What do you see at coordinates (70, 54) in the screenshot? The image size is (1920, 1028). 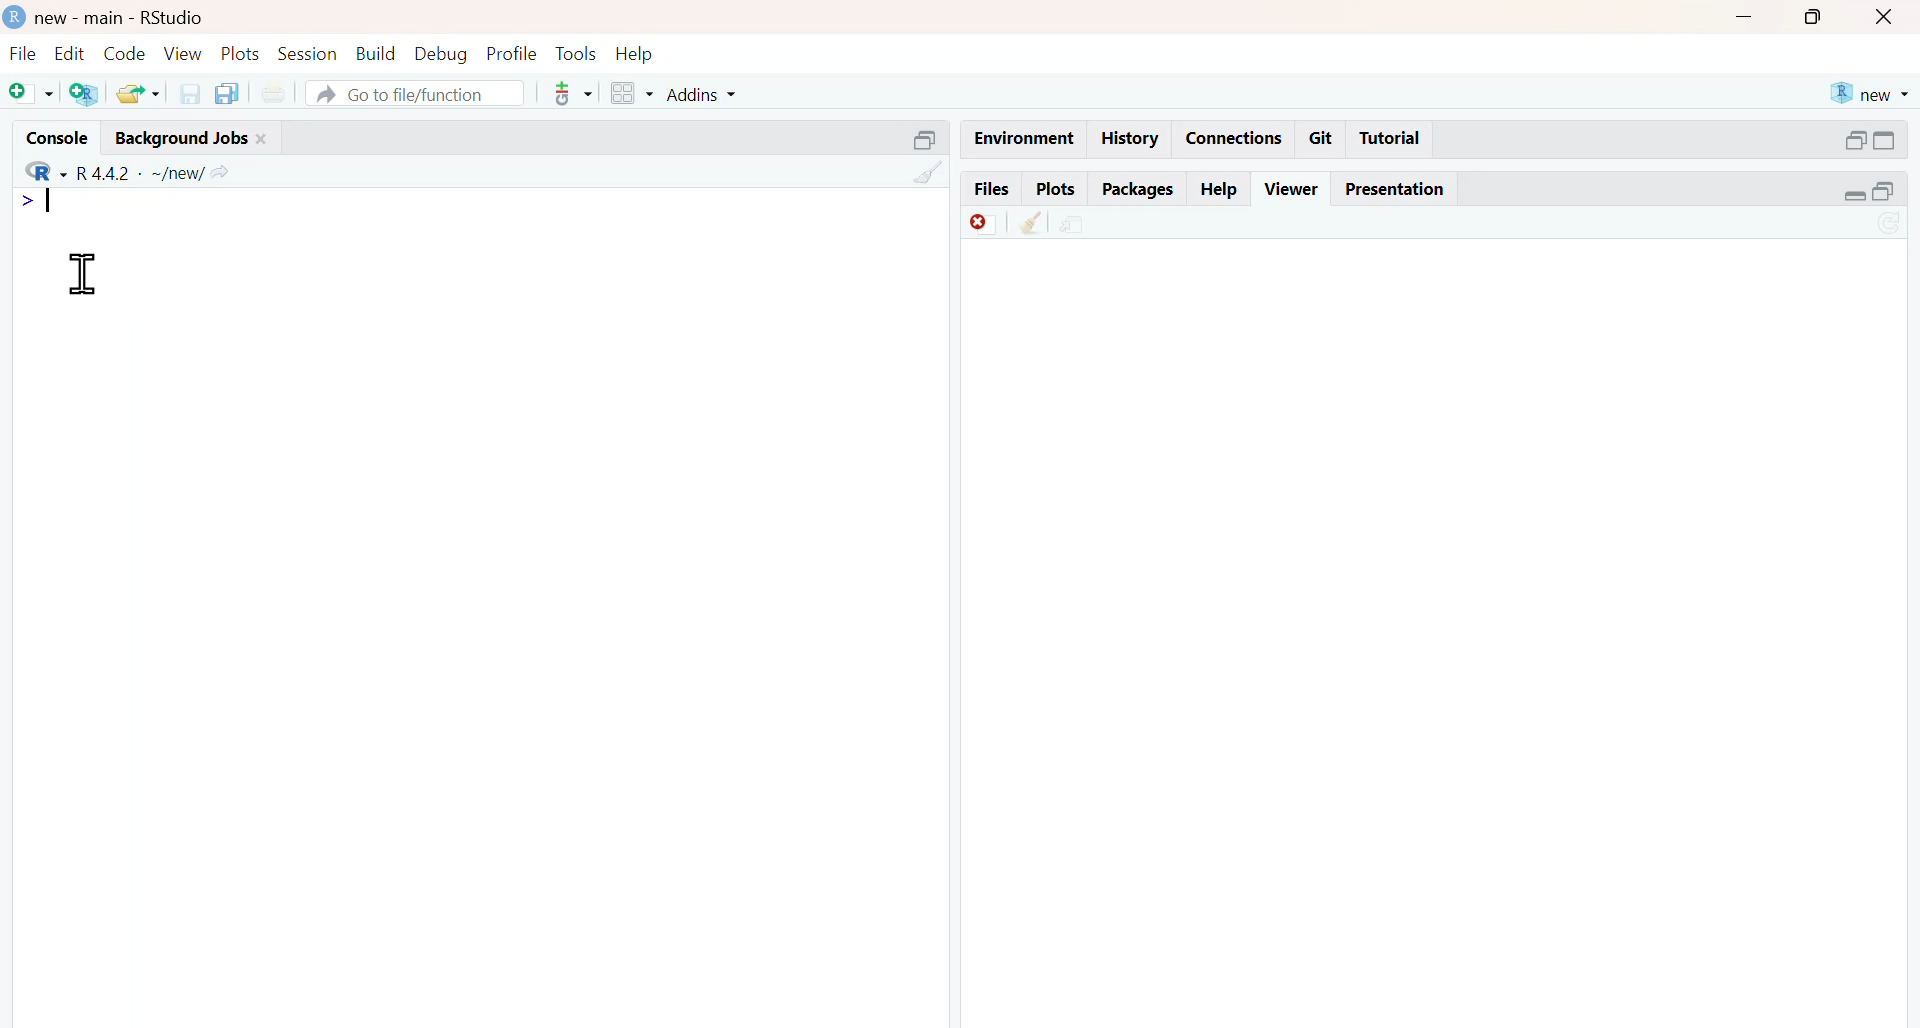 I see `edit` at bounding box center [70, 54].